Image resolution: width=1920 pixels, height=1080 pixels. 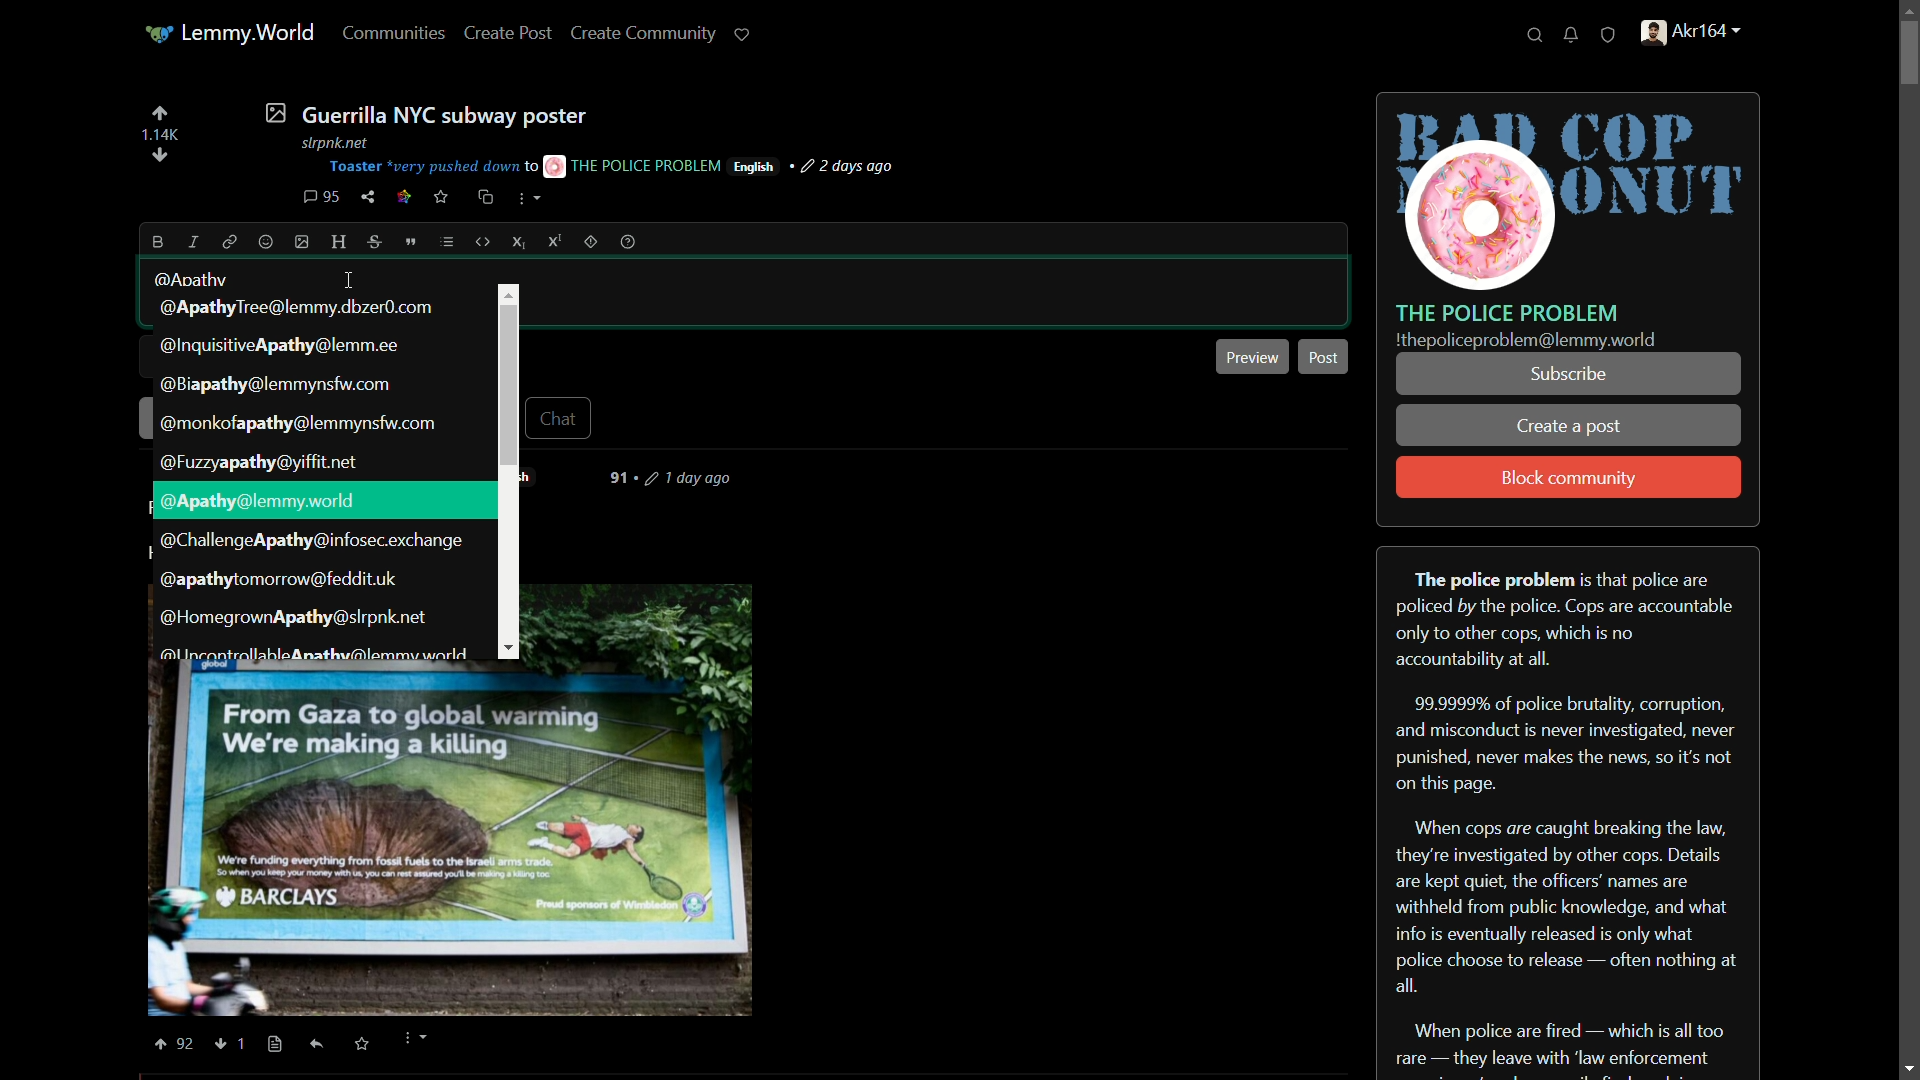 I want to click on quote, so click(x=412, y=242).